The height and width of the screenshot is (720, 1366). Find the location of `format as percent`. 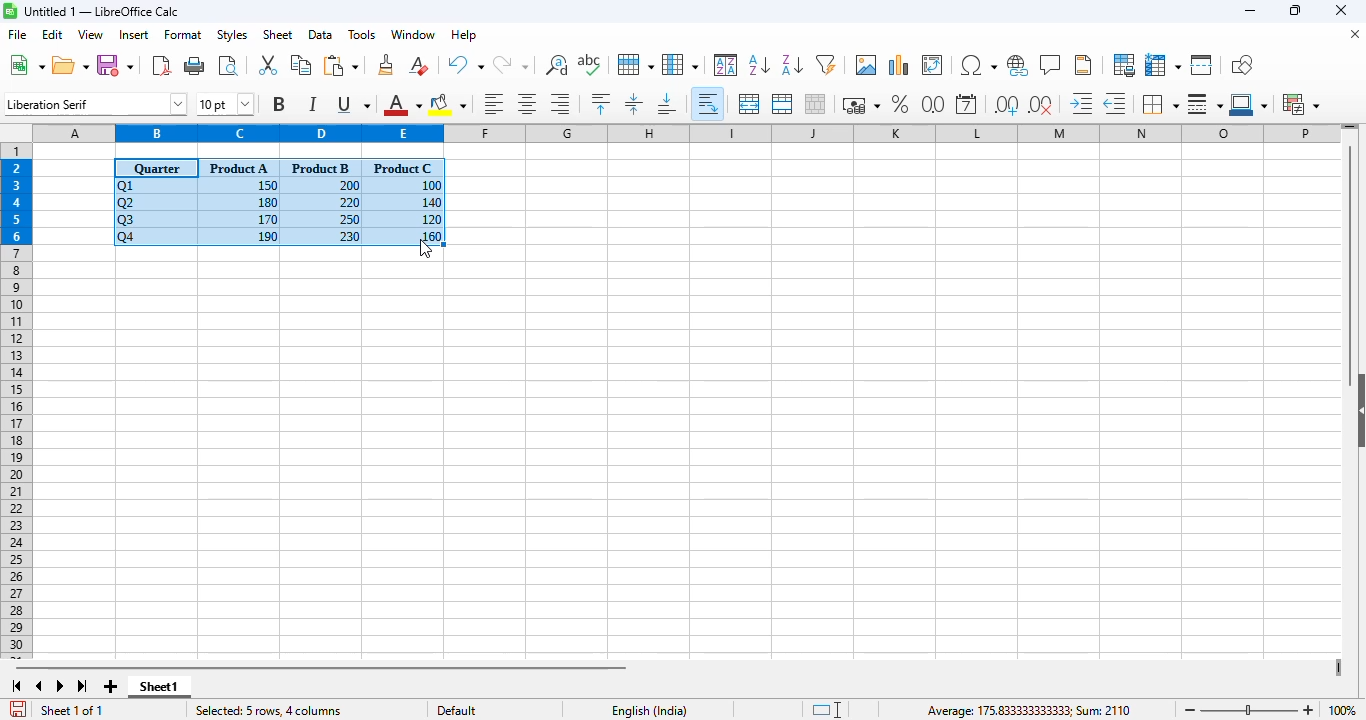

format as percent is located at coordinates (899, 103).